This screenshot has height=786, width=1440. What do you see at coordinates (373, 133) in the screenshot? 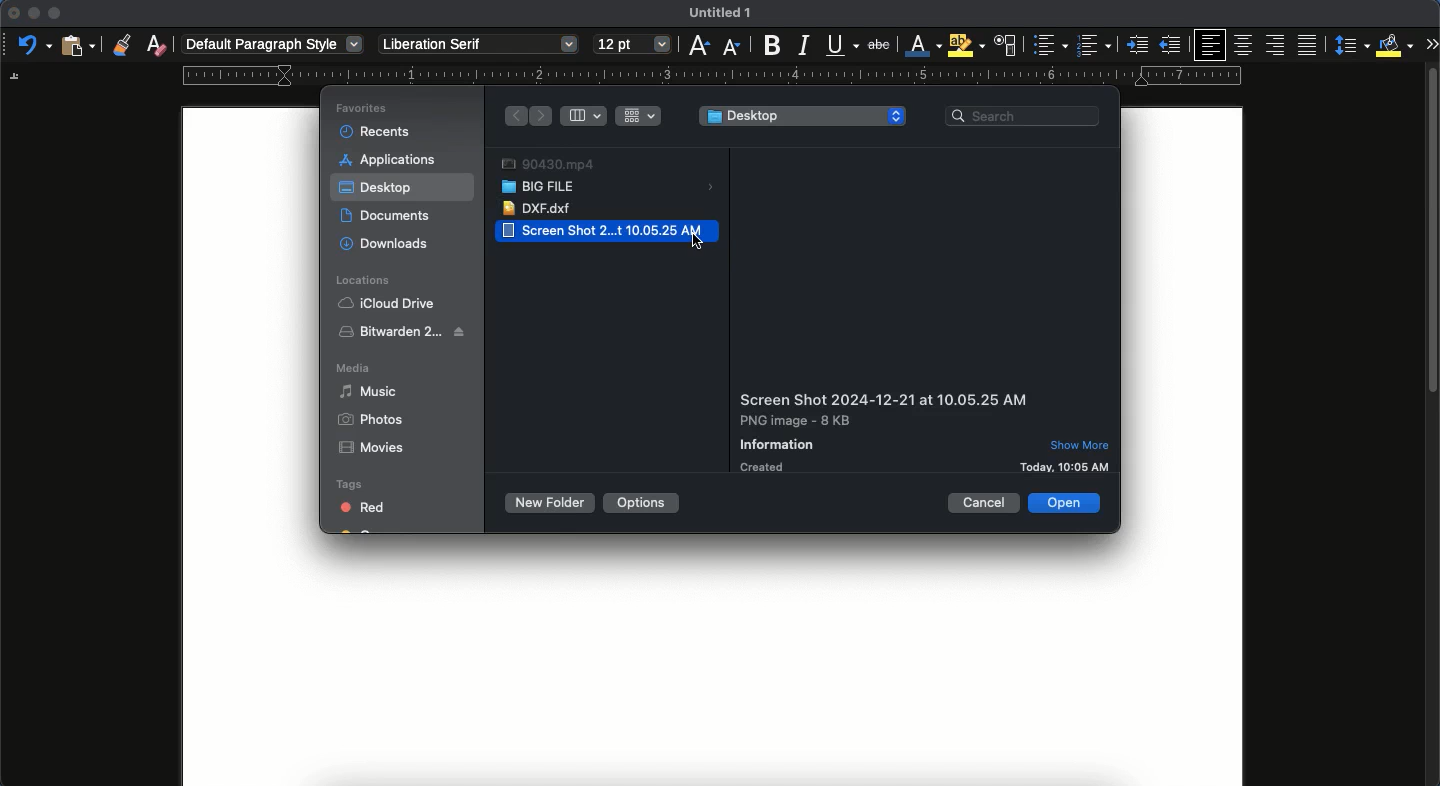
I see `recents` at bounding box center [373, 133].